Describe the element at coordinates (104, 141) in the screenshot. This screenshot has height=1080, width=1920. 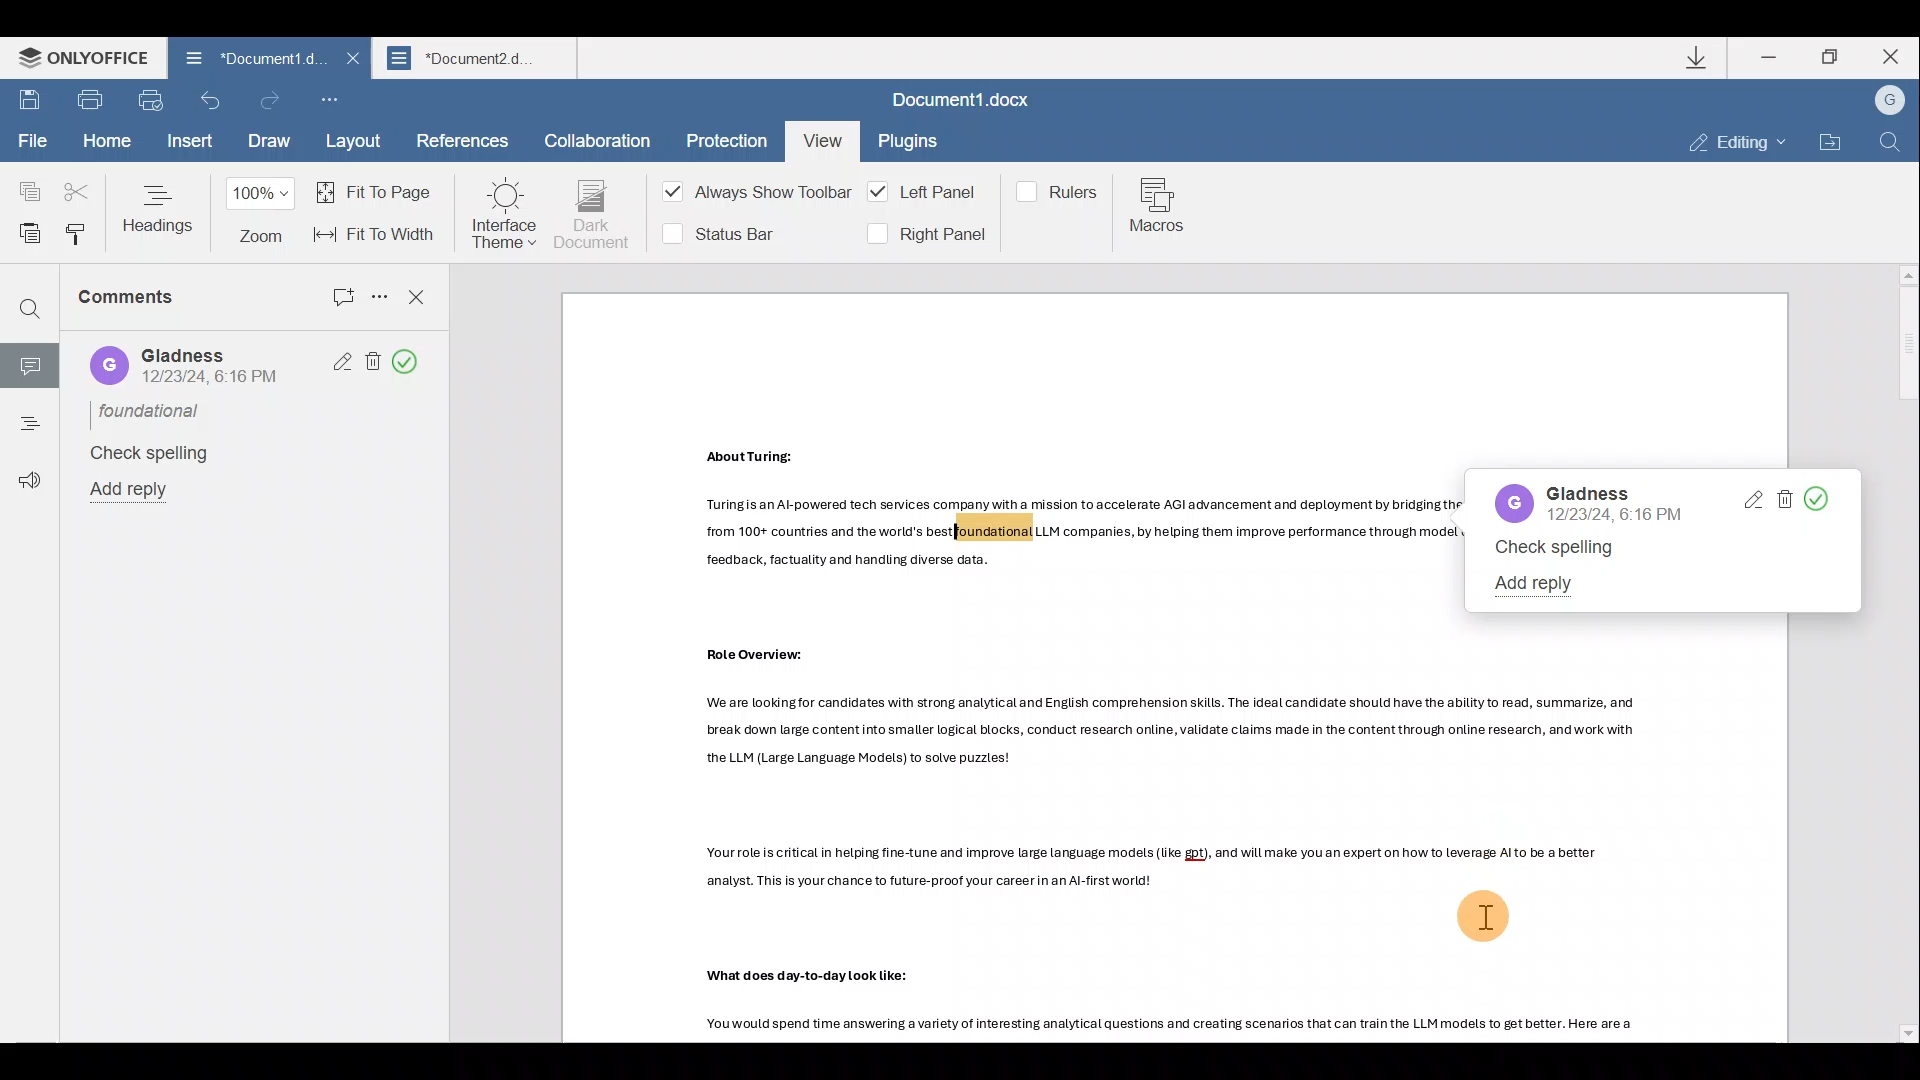
I see `Home` at that location.